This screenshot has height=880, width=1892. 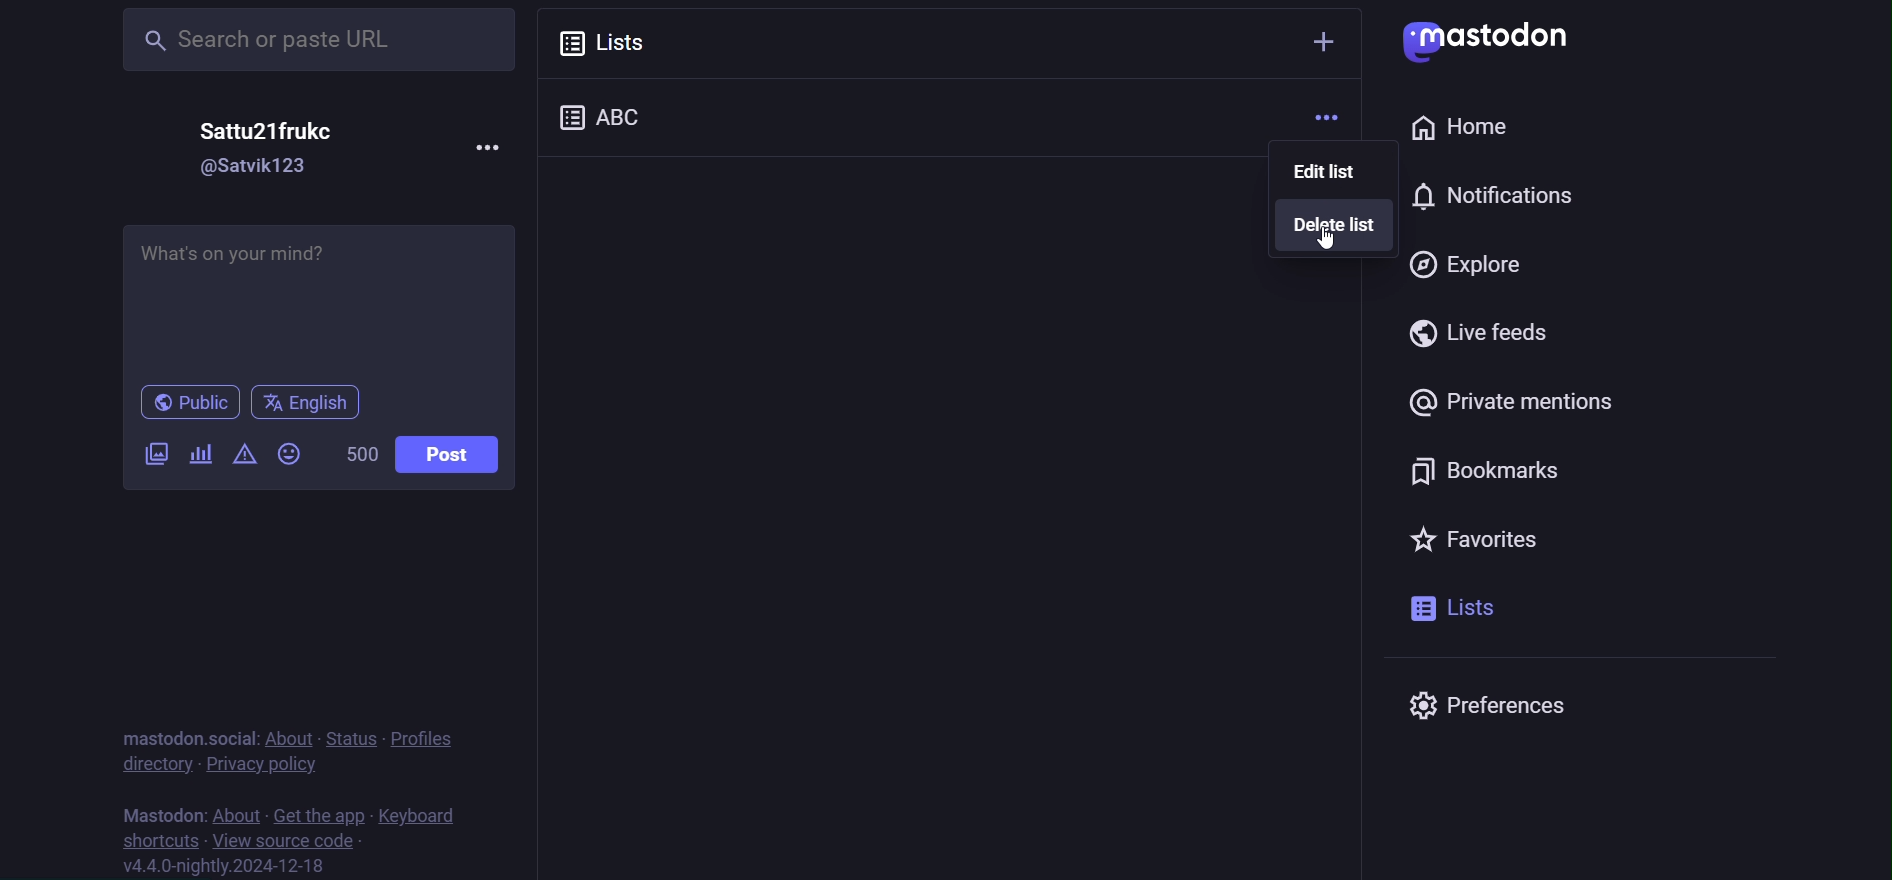 I want to click on ABC, so click(x=622, y=114).